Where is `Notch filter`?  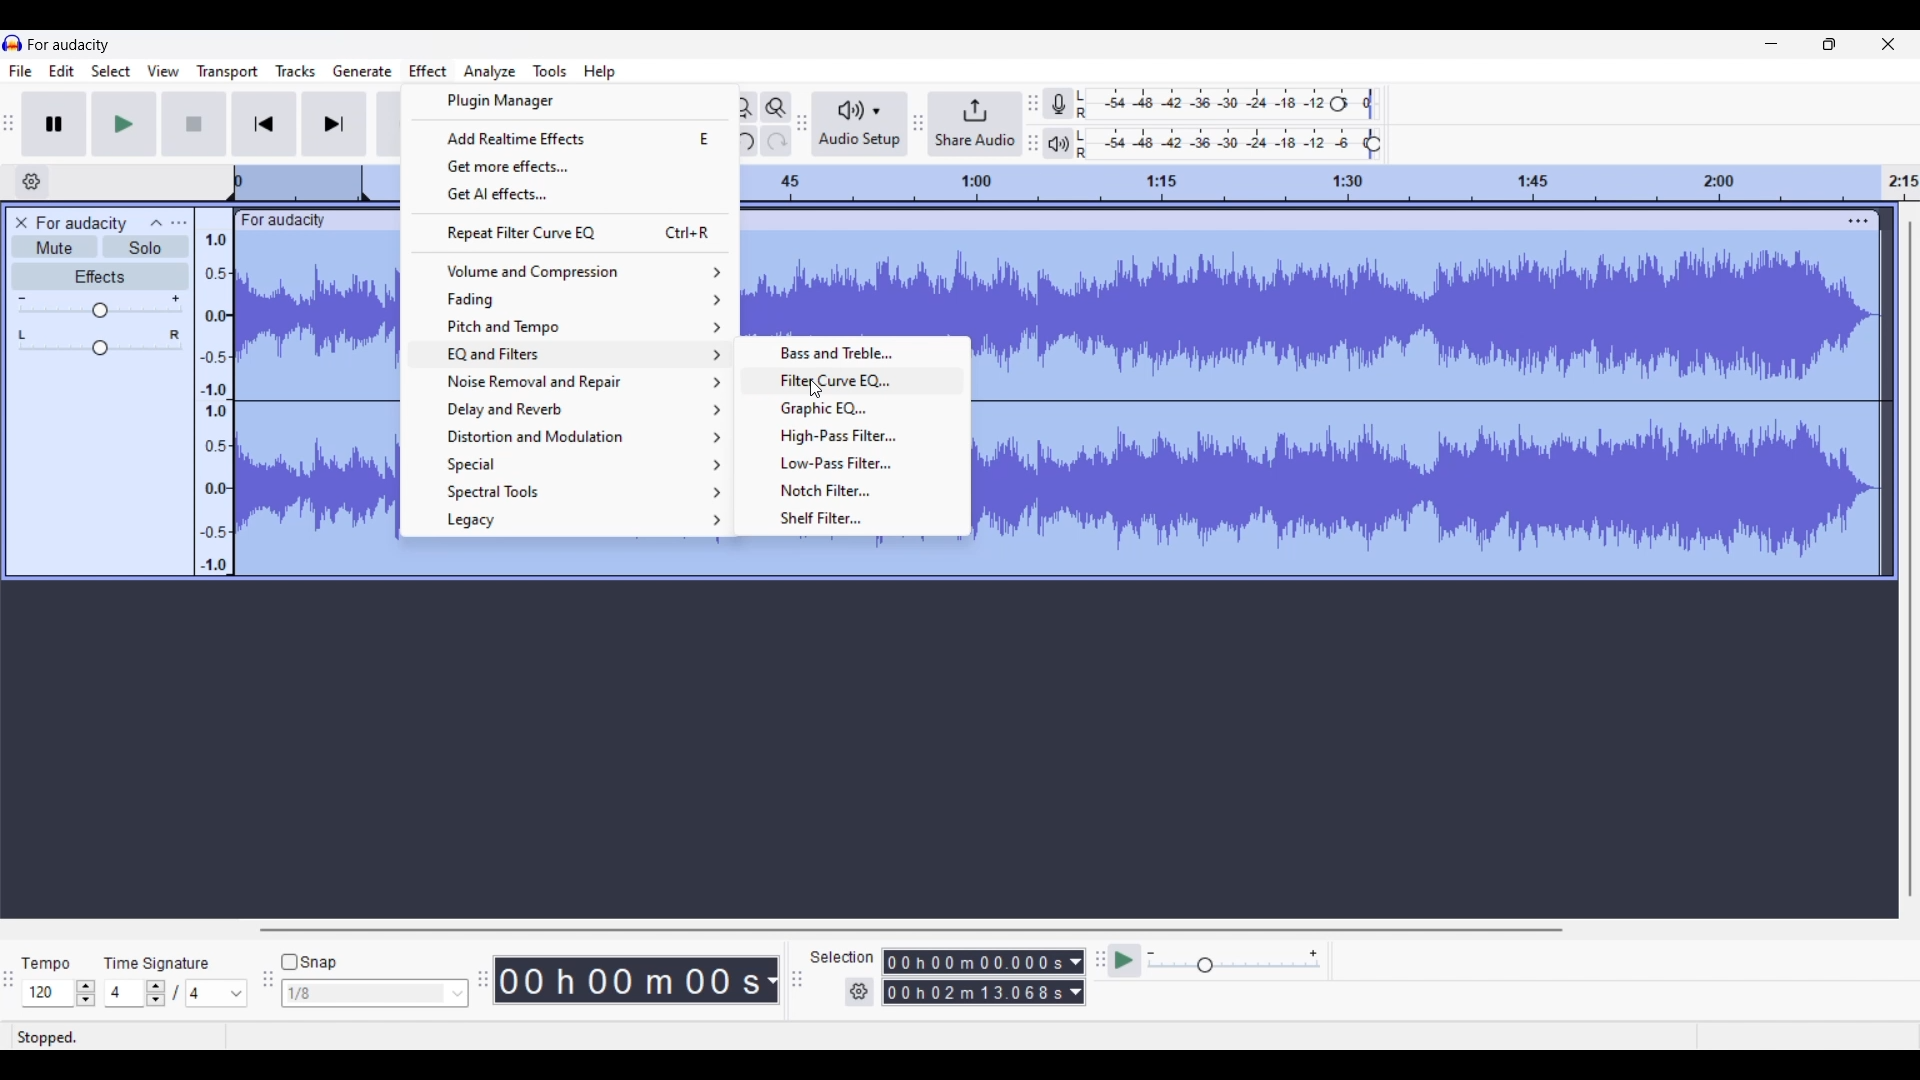 Notch filter is located at coordinates (855, 490).